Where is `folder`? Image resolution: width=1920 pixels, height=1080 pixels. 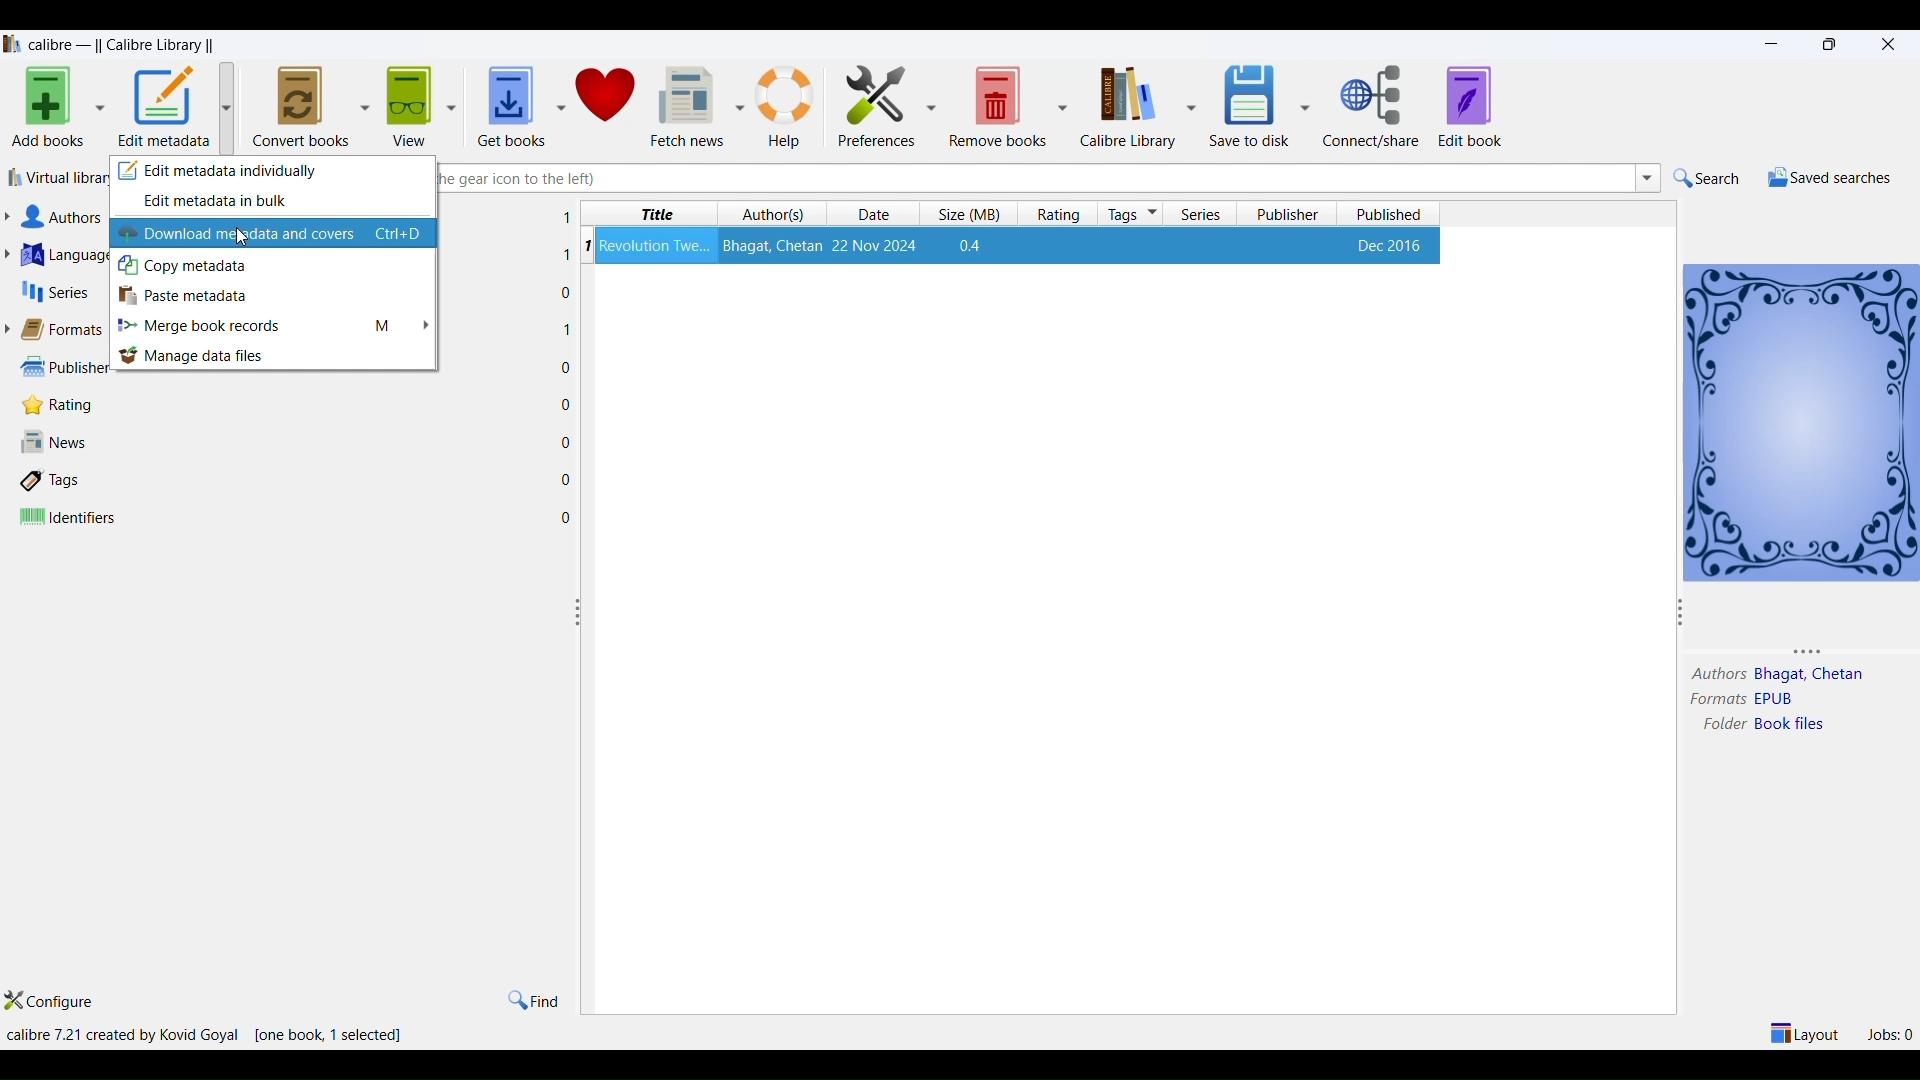 folder is located at coordinates (1721, 725).